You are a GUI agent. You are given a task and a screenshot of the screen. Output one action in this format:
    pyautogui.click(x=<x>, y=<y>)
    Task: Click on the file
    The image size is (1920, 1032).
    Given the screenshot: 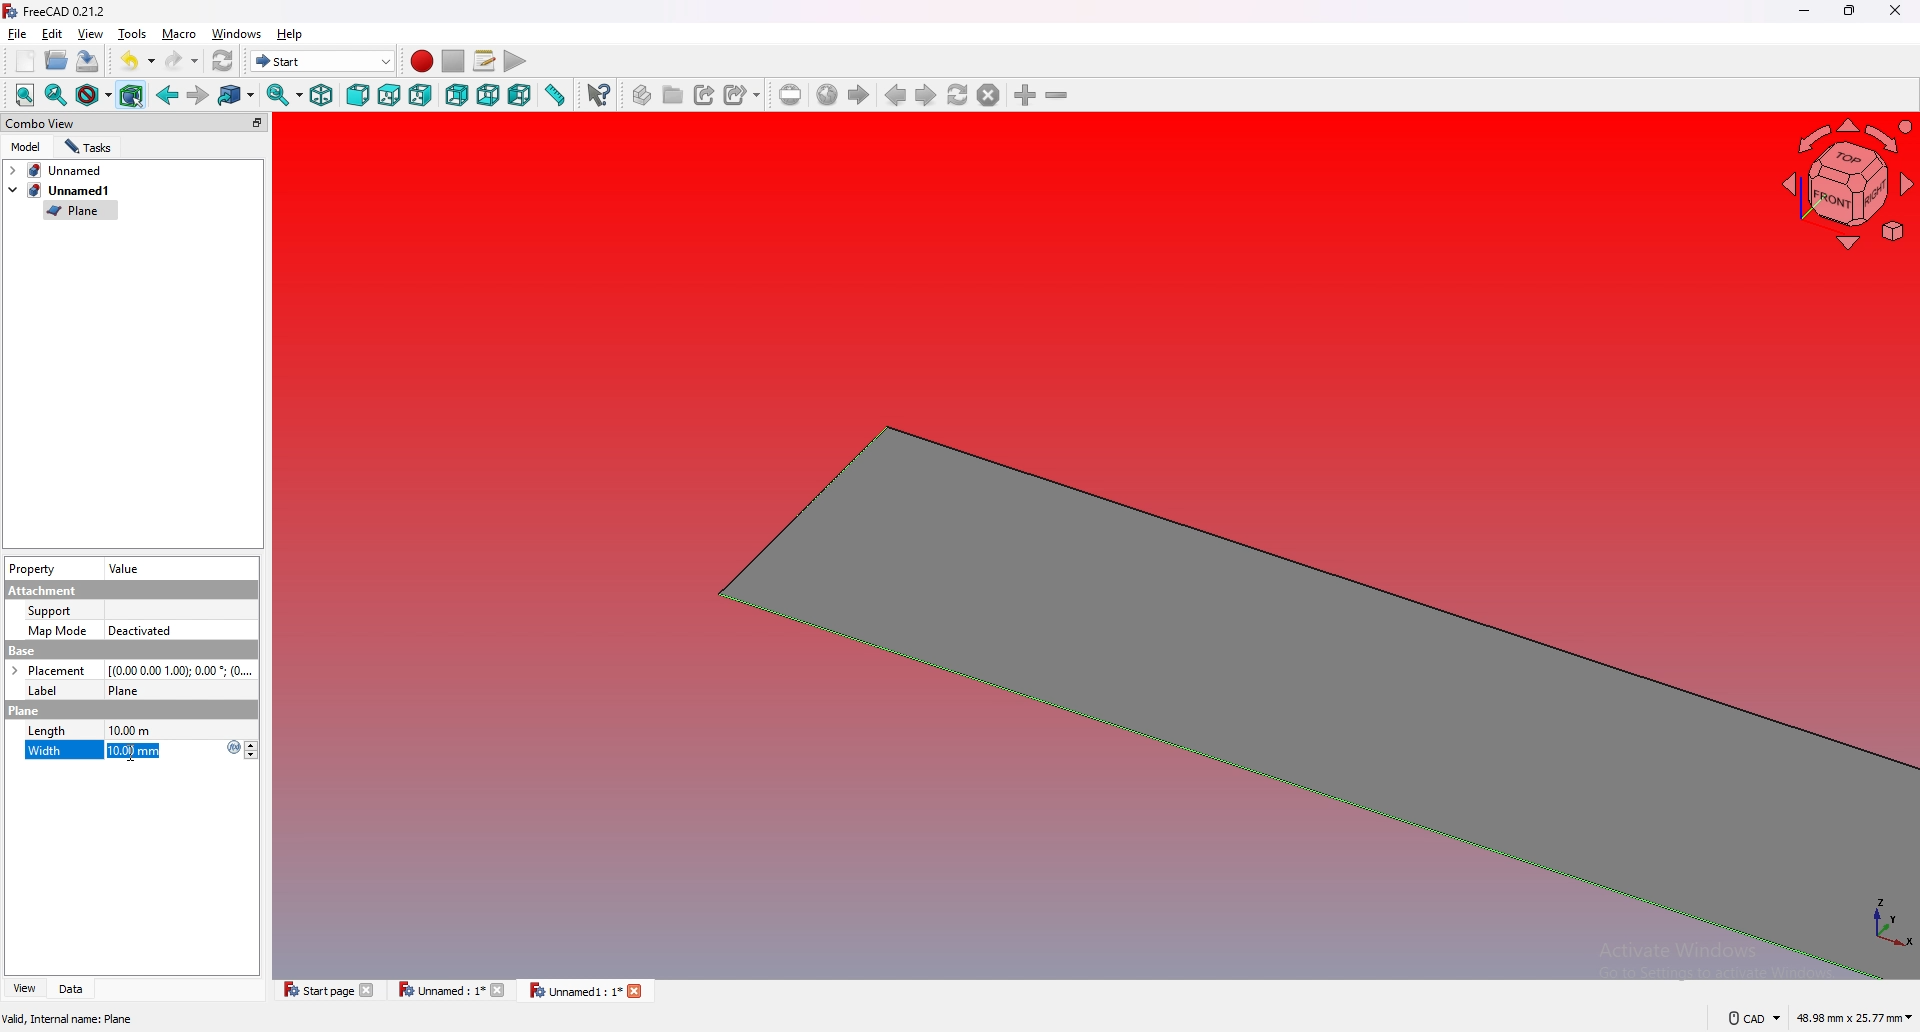 What is the action you would take?
    pyautogui.click(x=18, y=34)
    